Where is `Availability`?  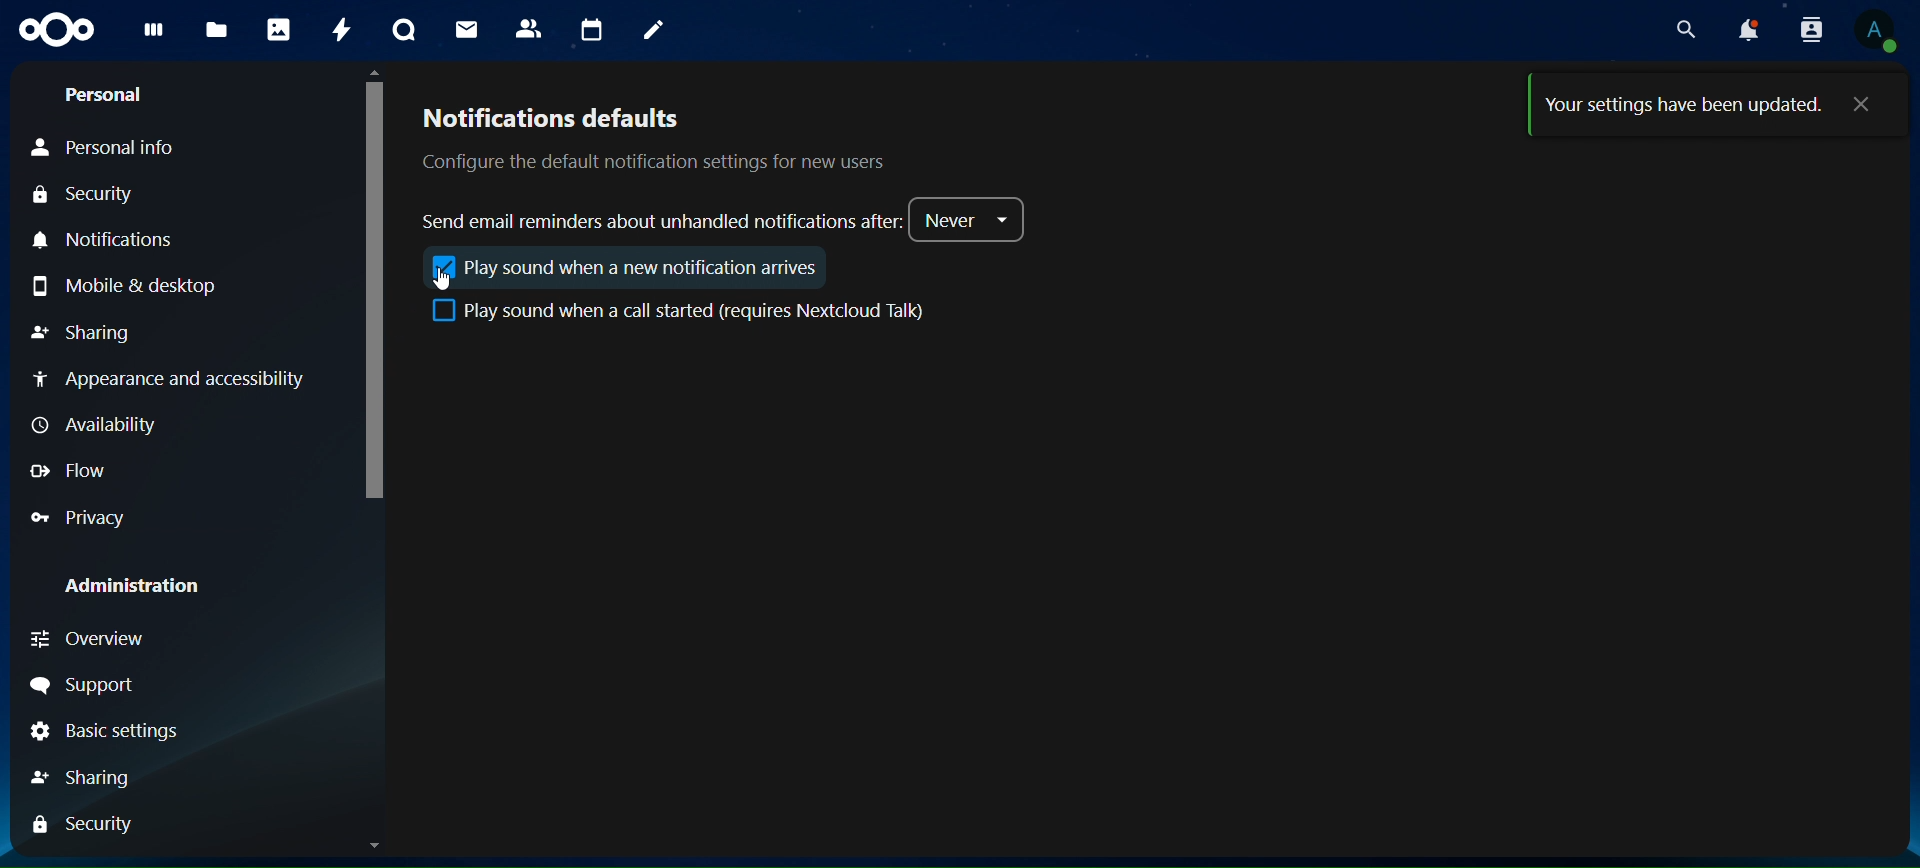
Availability is located at coordinates (92, 424).